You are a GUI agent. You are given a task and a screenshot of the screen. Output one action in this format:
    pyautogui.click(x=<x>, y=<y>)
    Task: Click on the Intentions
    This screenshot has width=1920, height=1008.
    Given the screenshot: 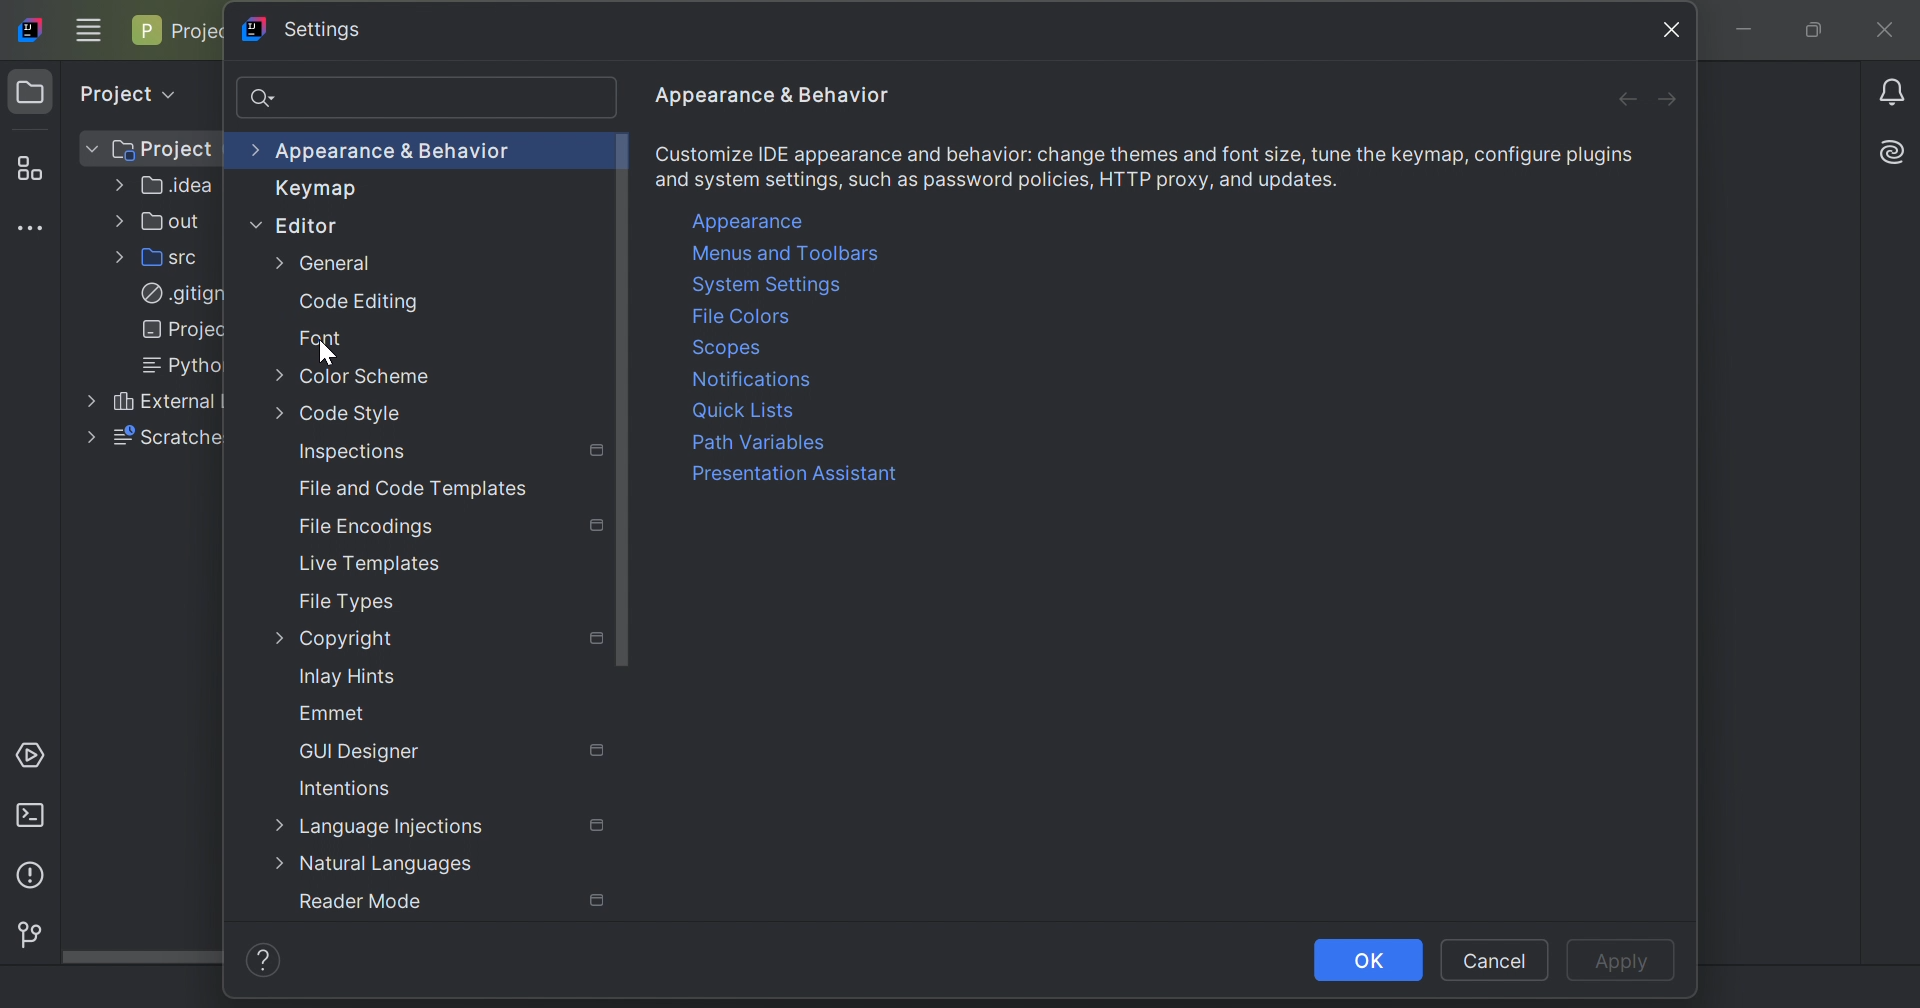 What is the action you would take?
    pyautogui.click(x=345, y=787)
    